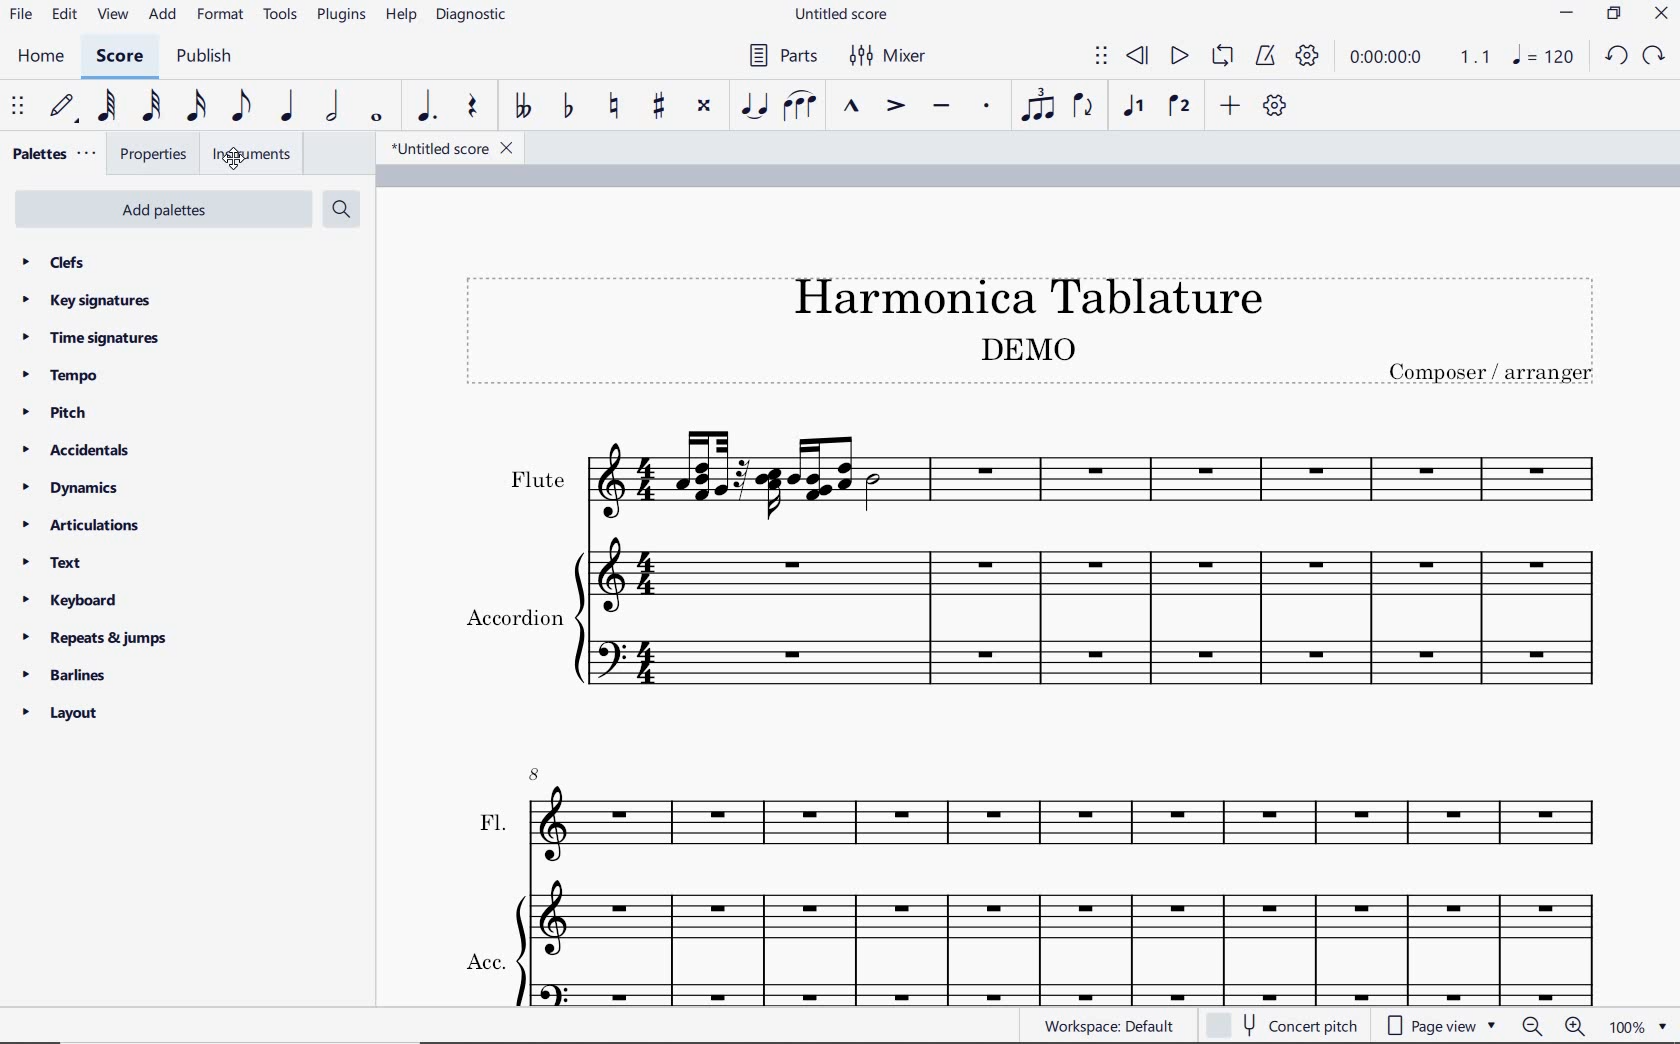  Describe the element at coordinates (803, 107) in the screenshot. I see `slur` at that location.